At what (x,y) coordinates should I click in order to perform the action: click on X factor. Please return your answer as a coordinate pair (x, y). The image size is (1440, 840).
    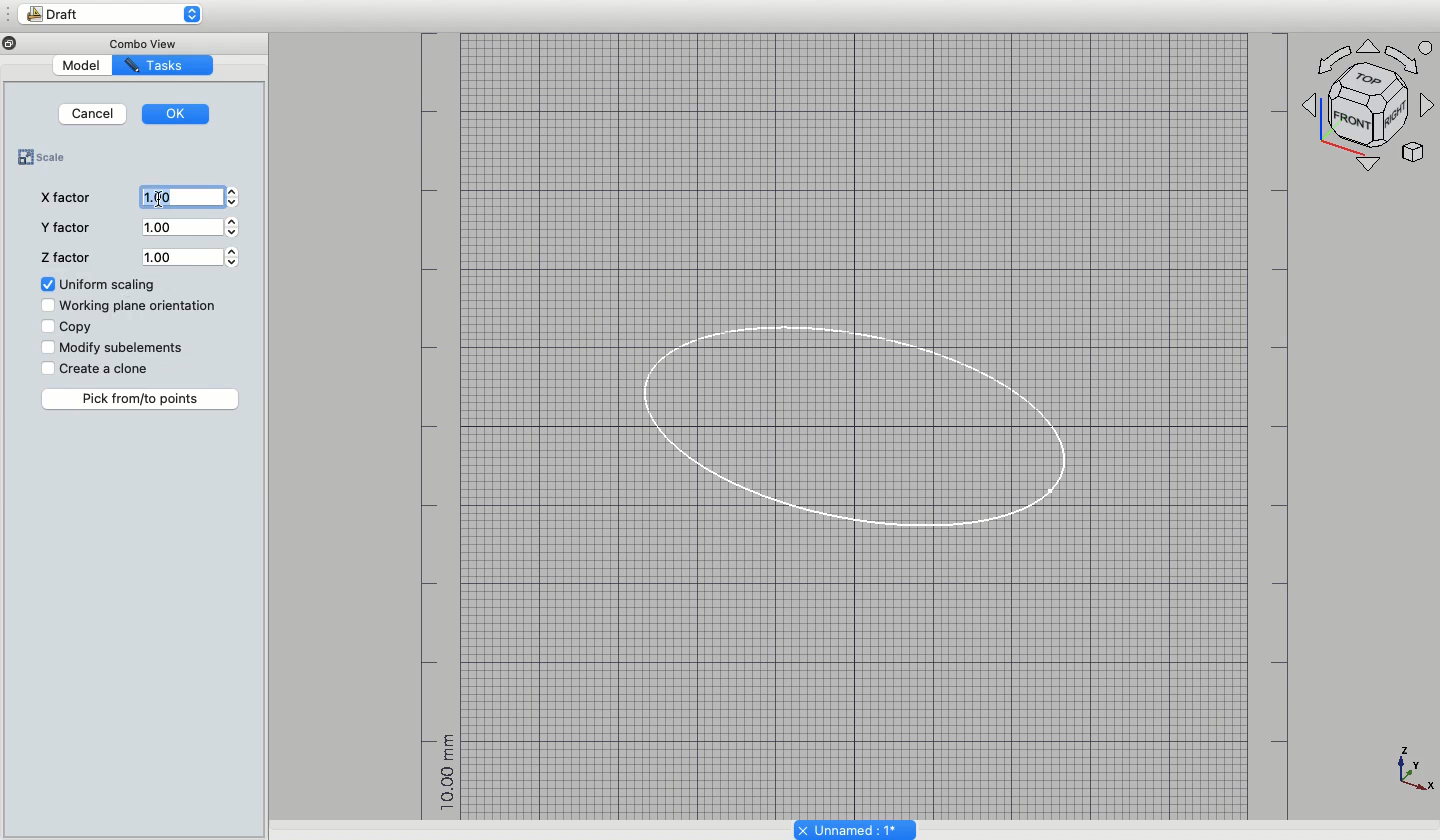
    Looking at the image, I should click on (67, 196).